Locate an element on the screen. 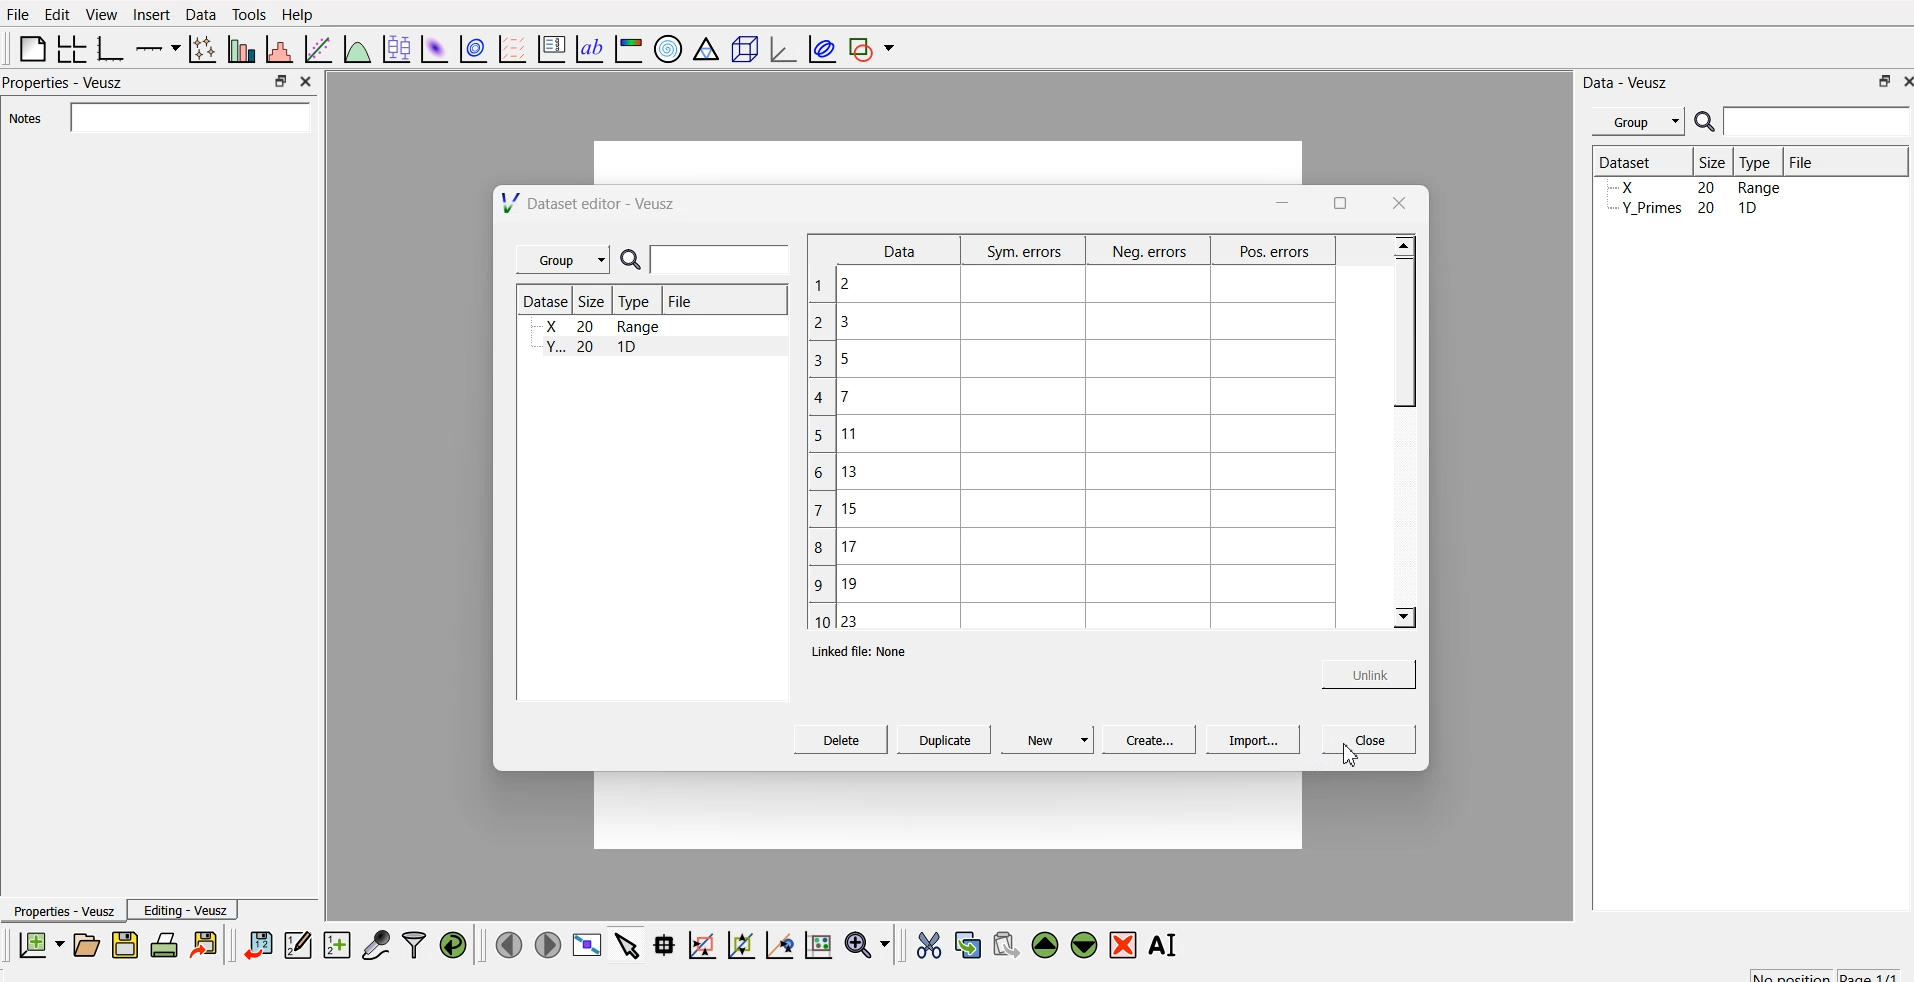 The width and height of the screenshot is (1914, 982). new document is located at coordinates (38, 945).